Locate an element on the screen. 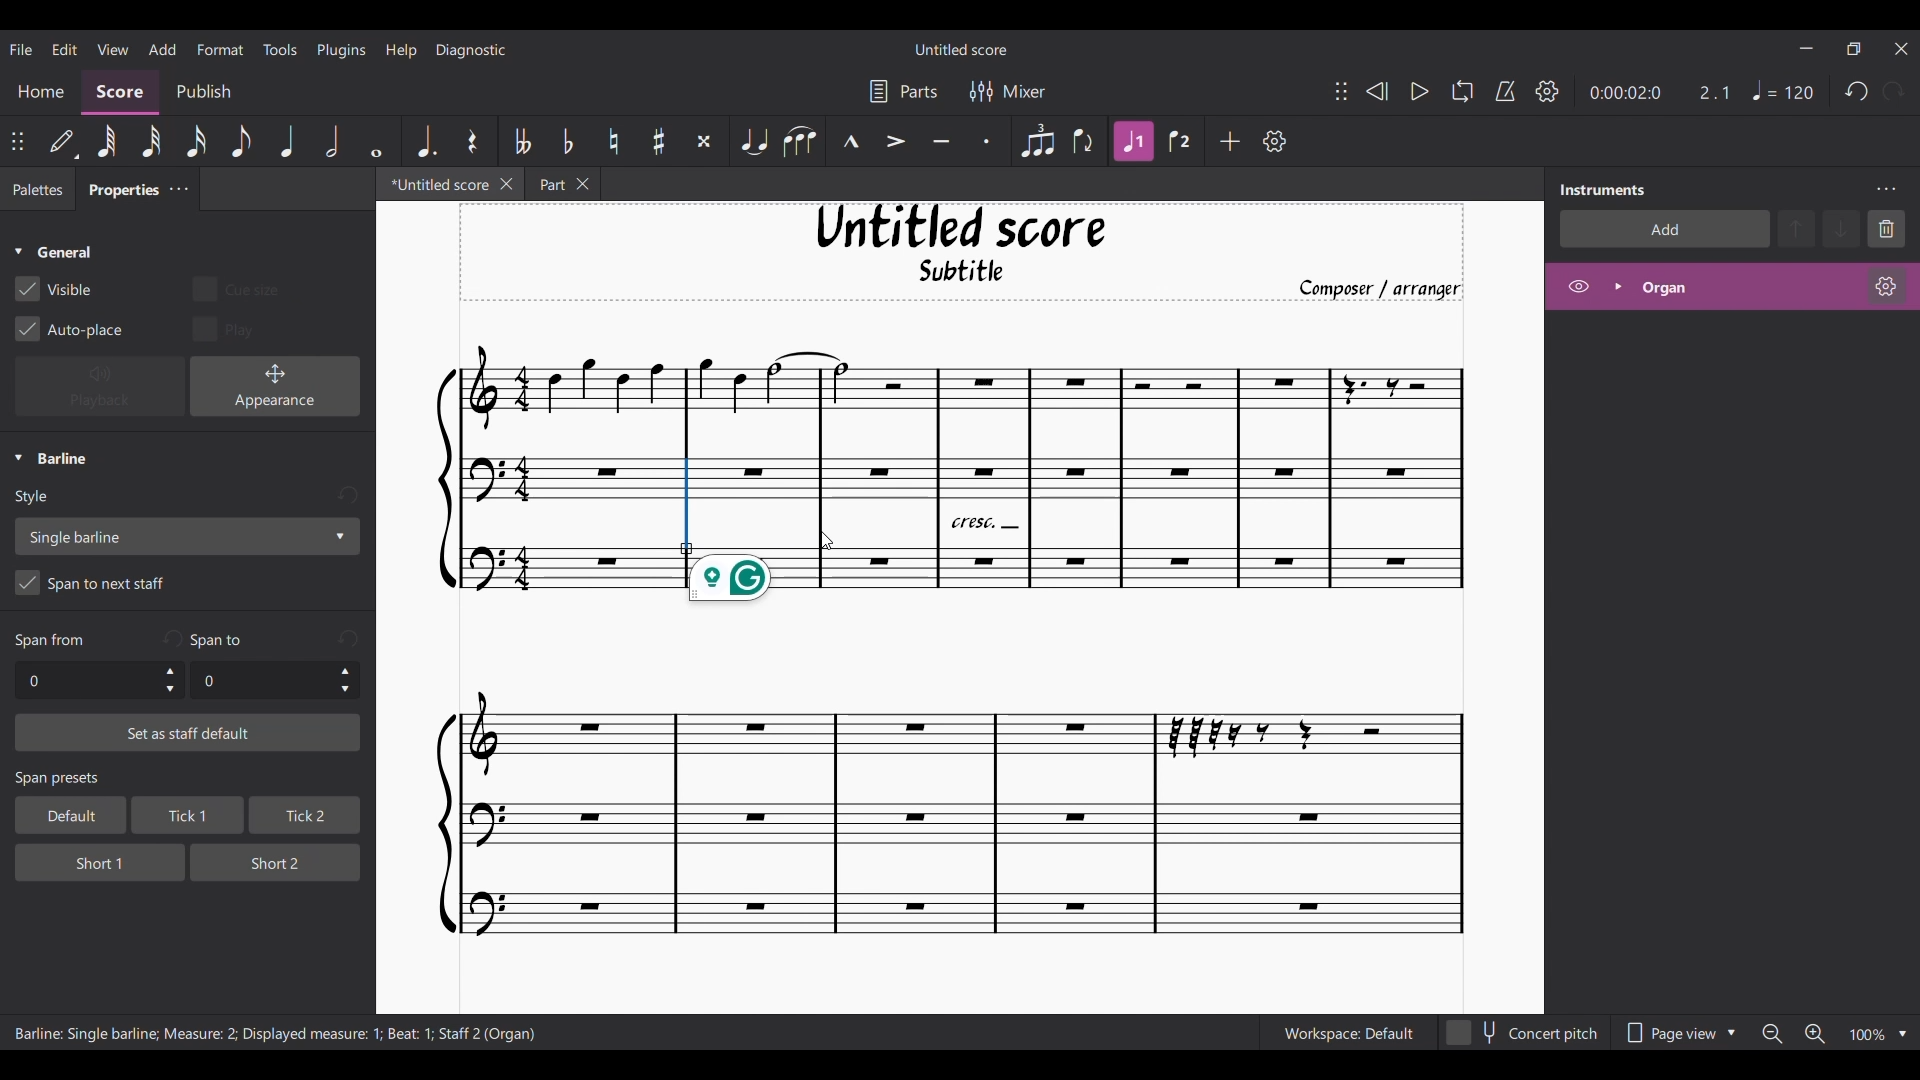 This screenshot has height=1080, width=1920. Tie is located at coordinates (753, 141).